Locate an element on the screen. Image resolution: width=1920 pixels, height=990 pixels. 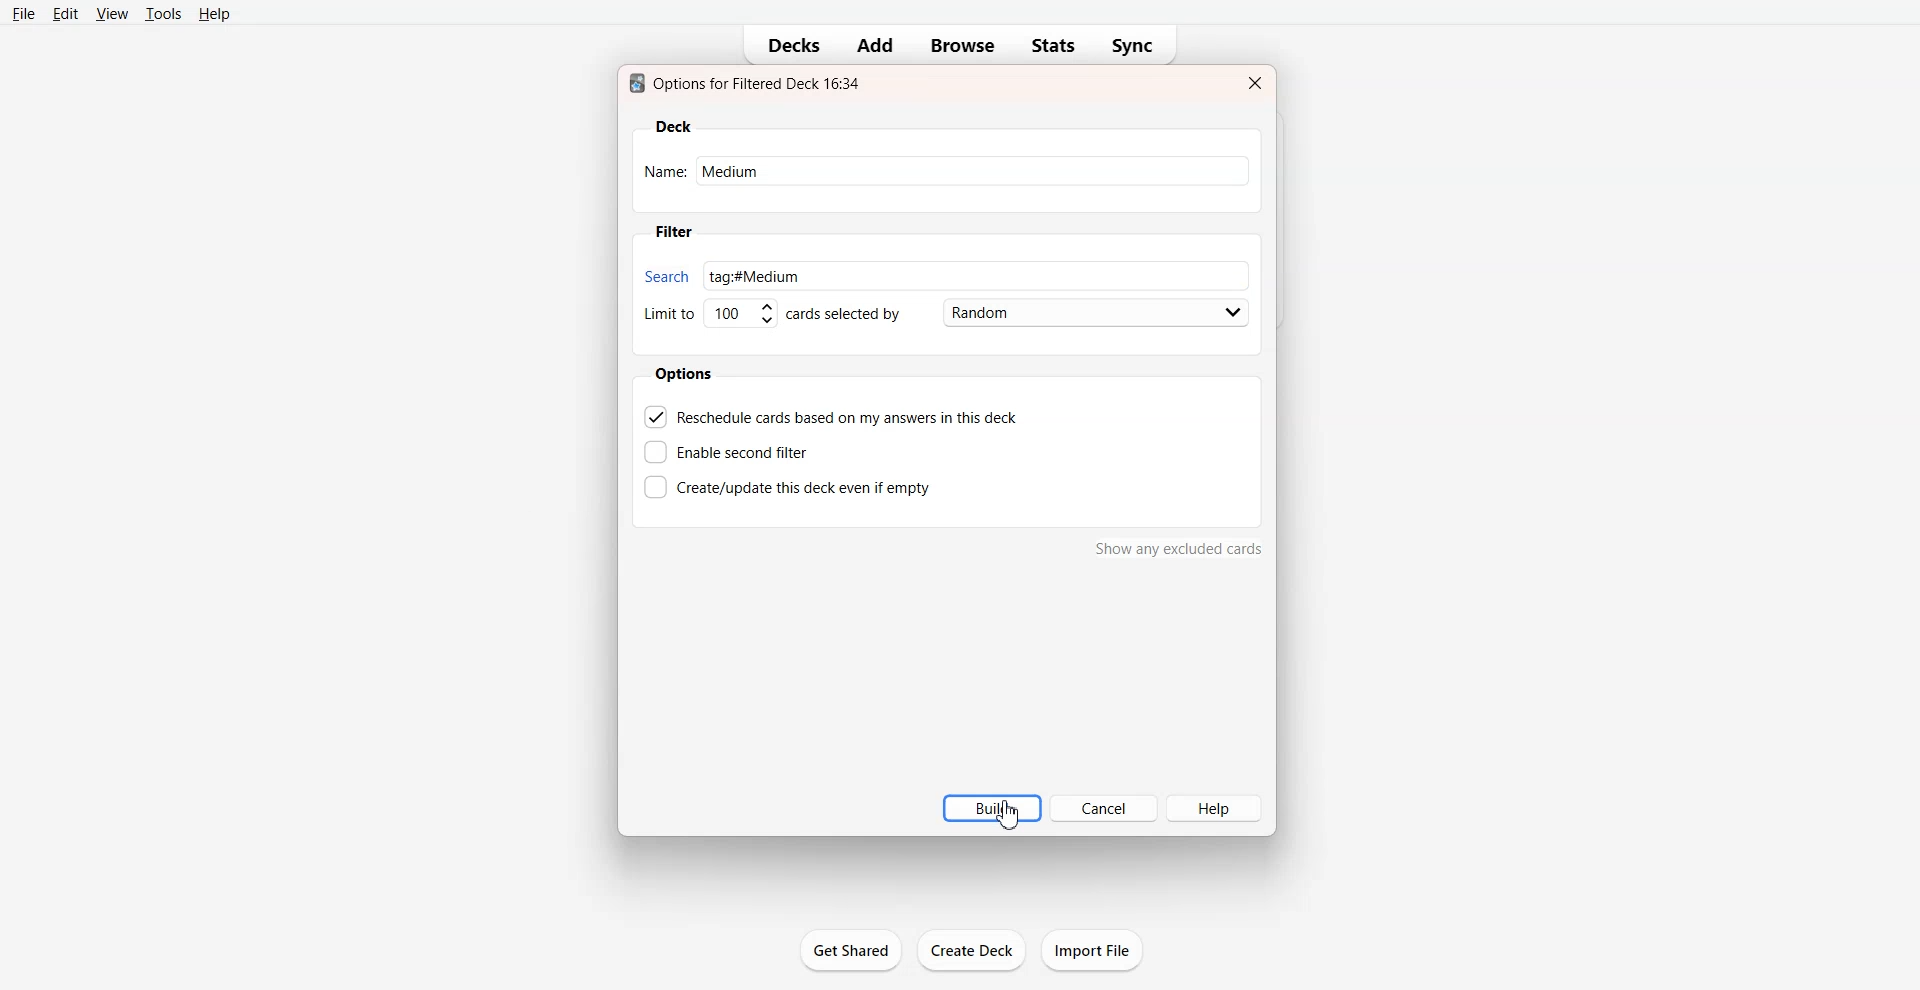
Deck is located at coordinates (674, 127).